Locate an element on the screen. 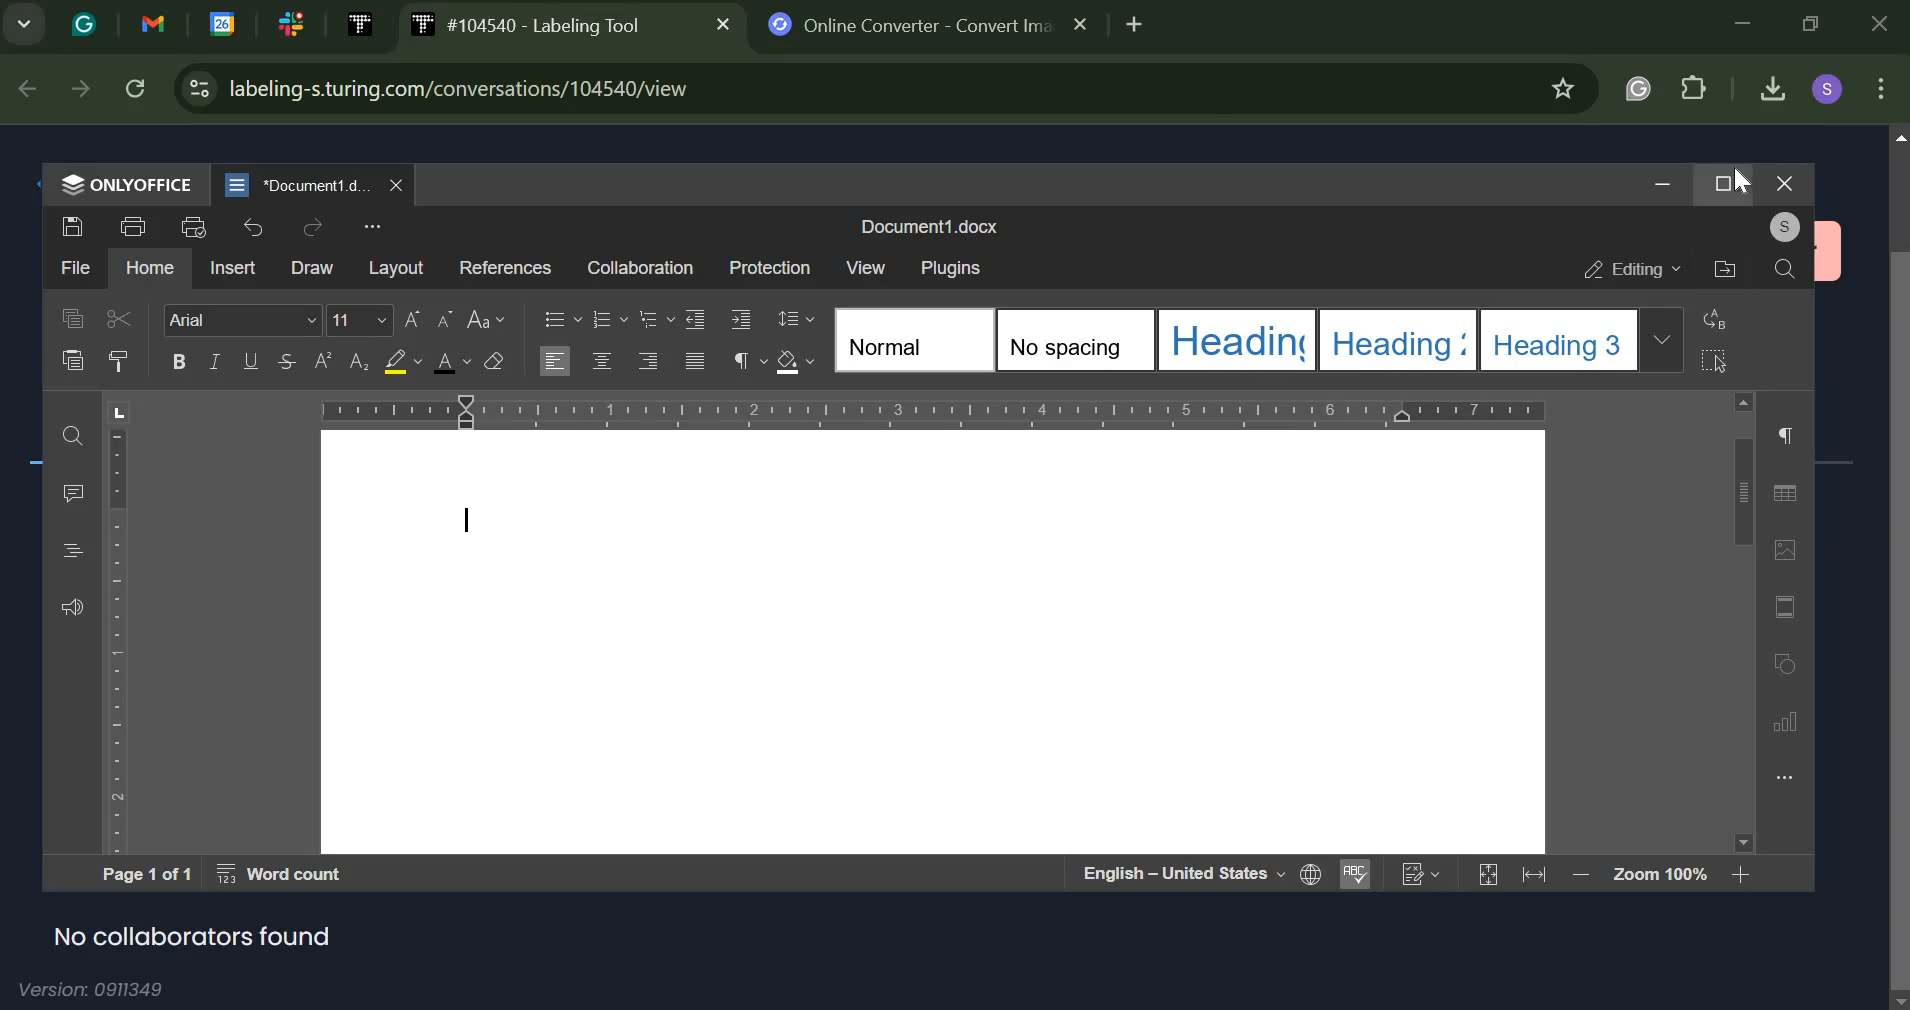  Online Converter - Convert Im: is located at coordinates (930, 25).